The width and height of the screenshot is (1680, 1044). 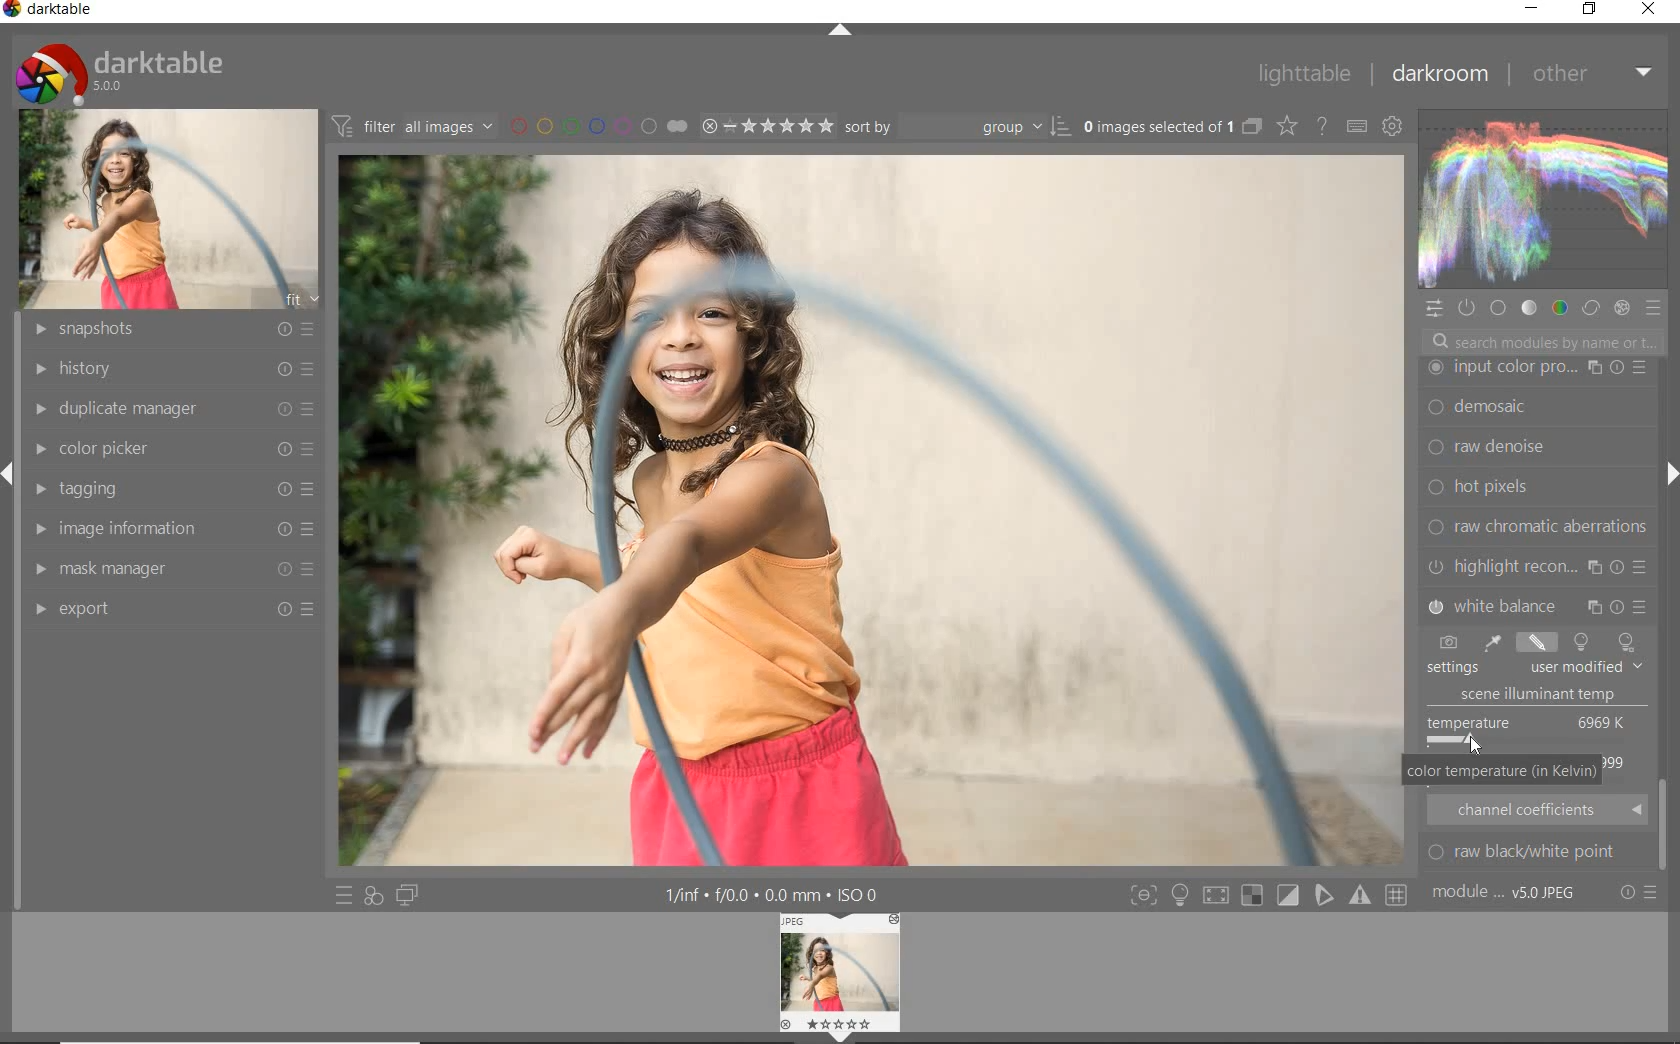 What do you see at coordinates (1362, 896) in the screenshot?
I see `toggle mode ` at bounding box center [1362, 896].